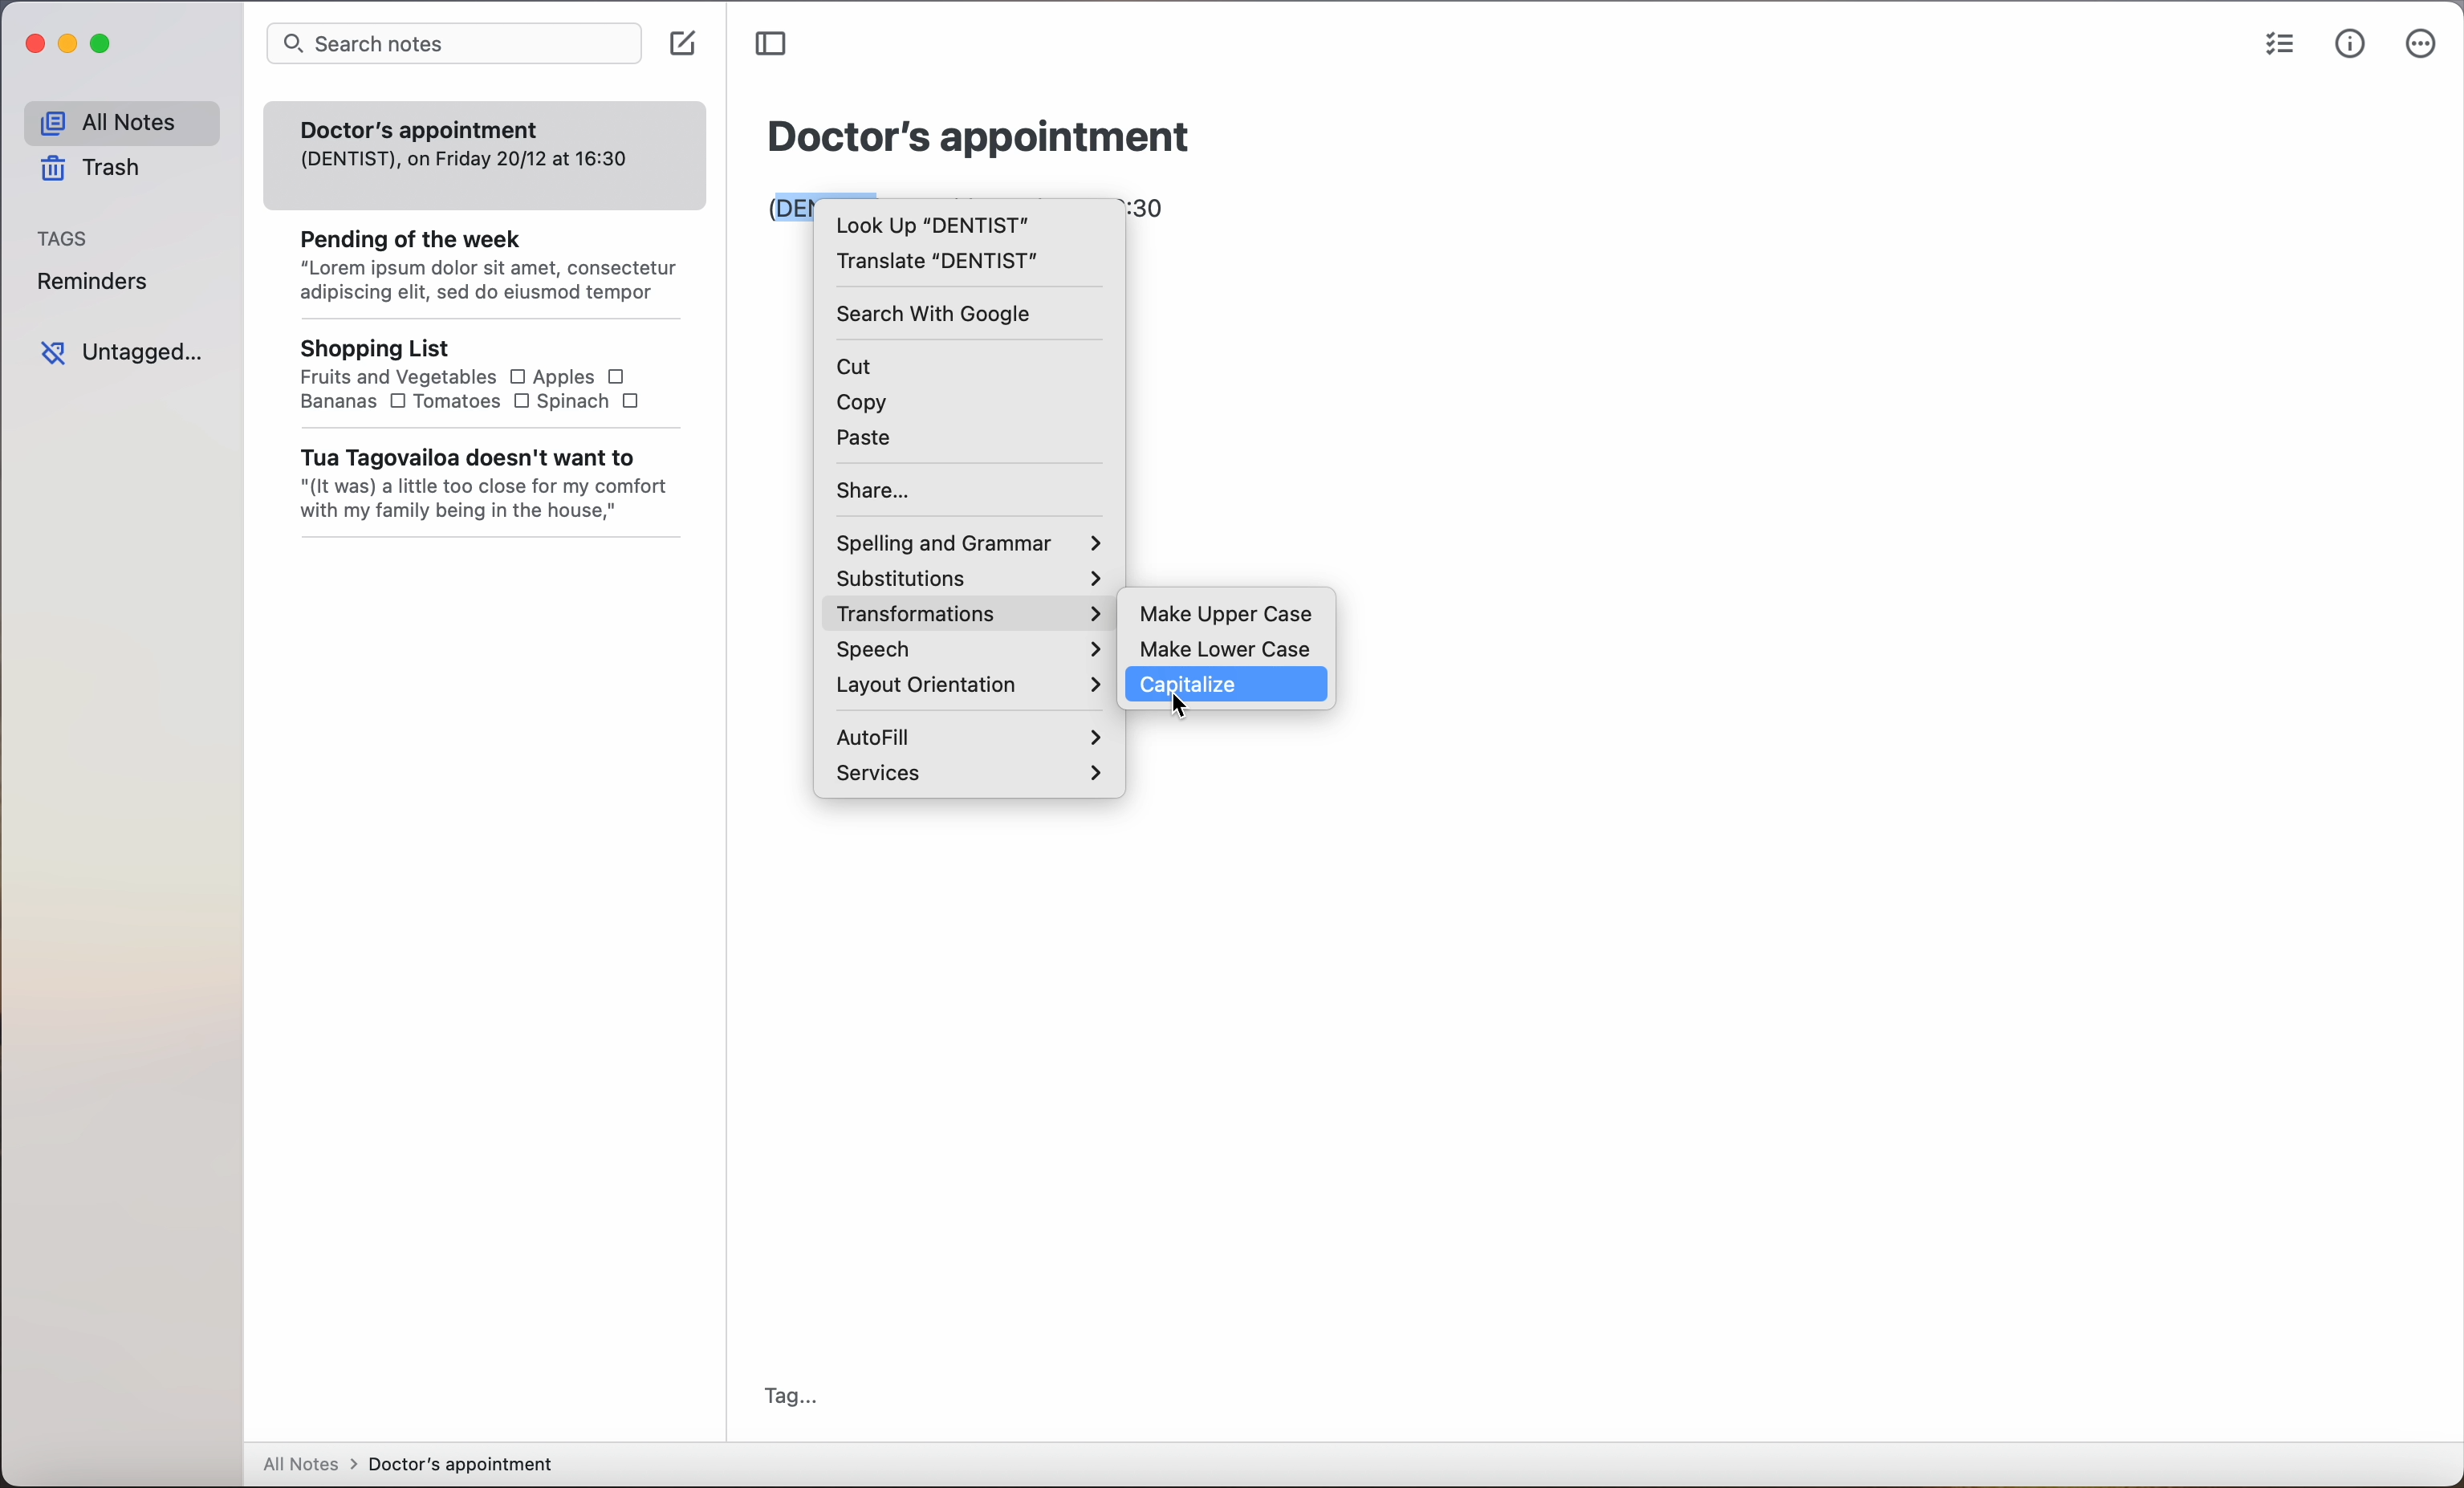  Describe the element at coordinates (864, 366) in the screenshot. I see `cut` at that location.